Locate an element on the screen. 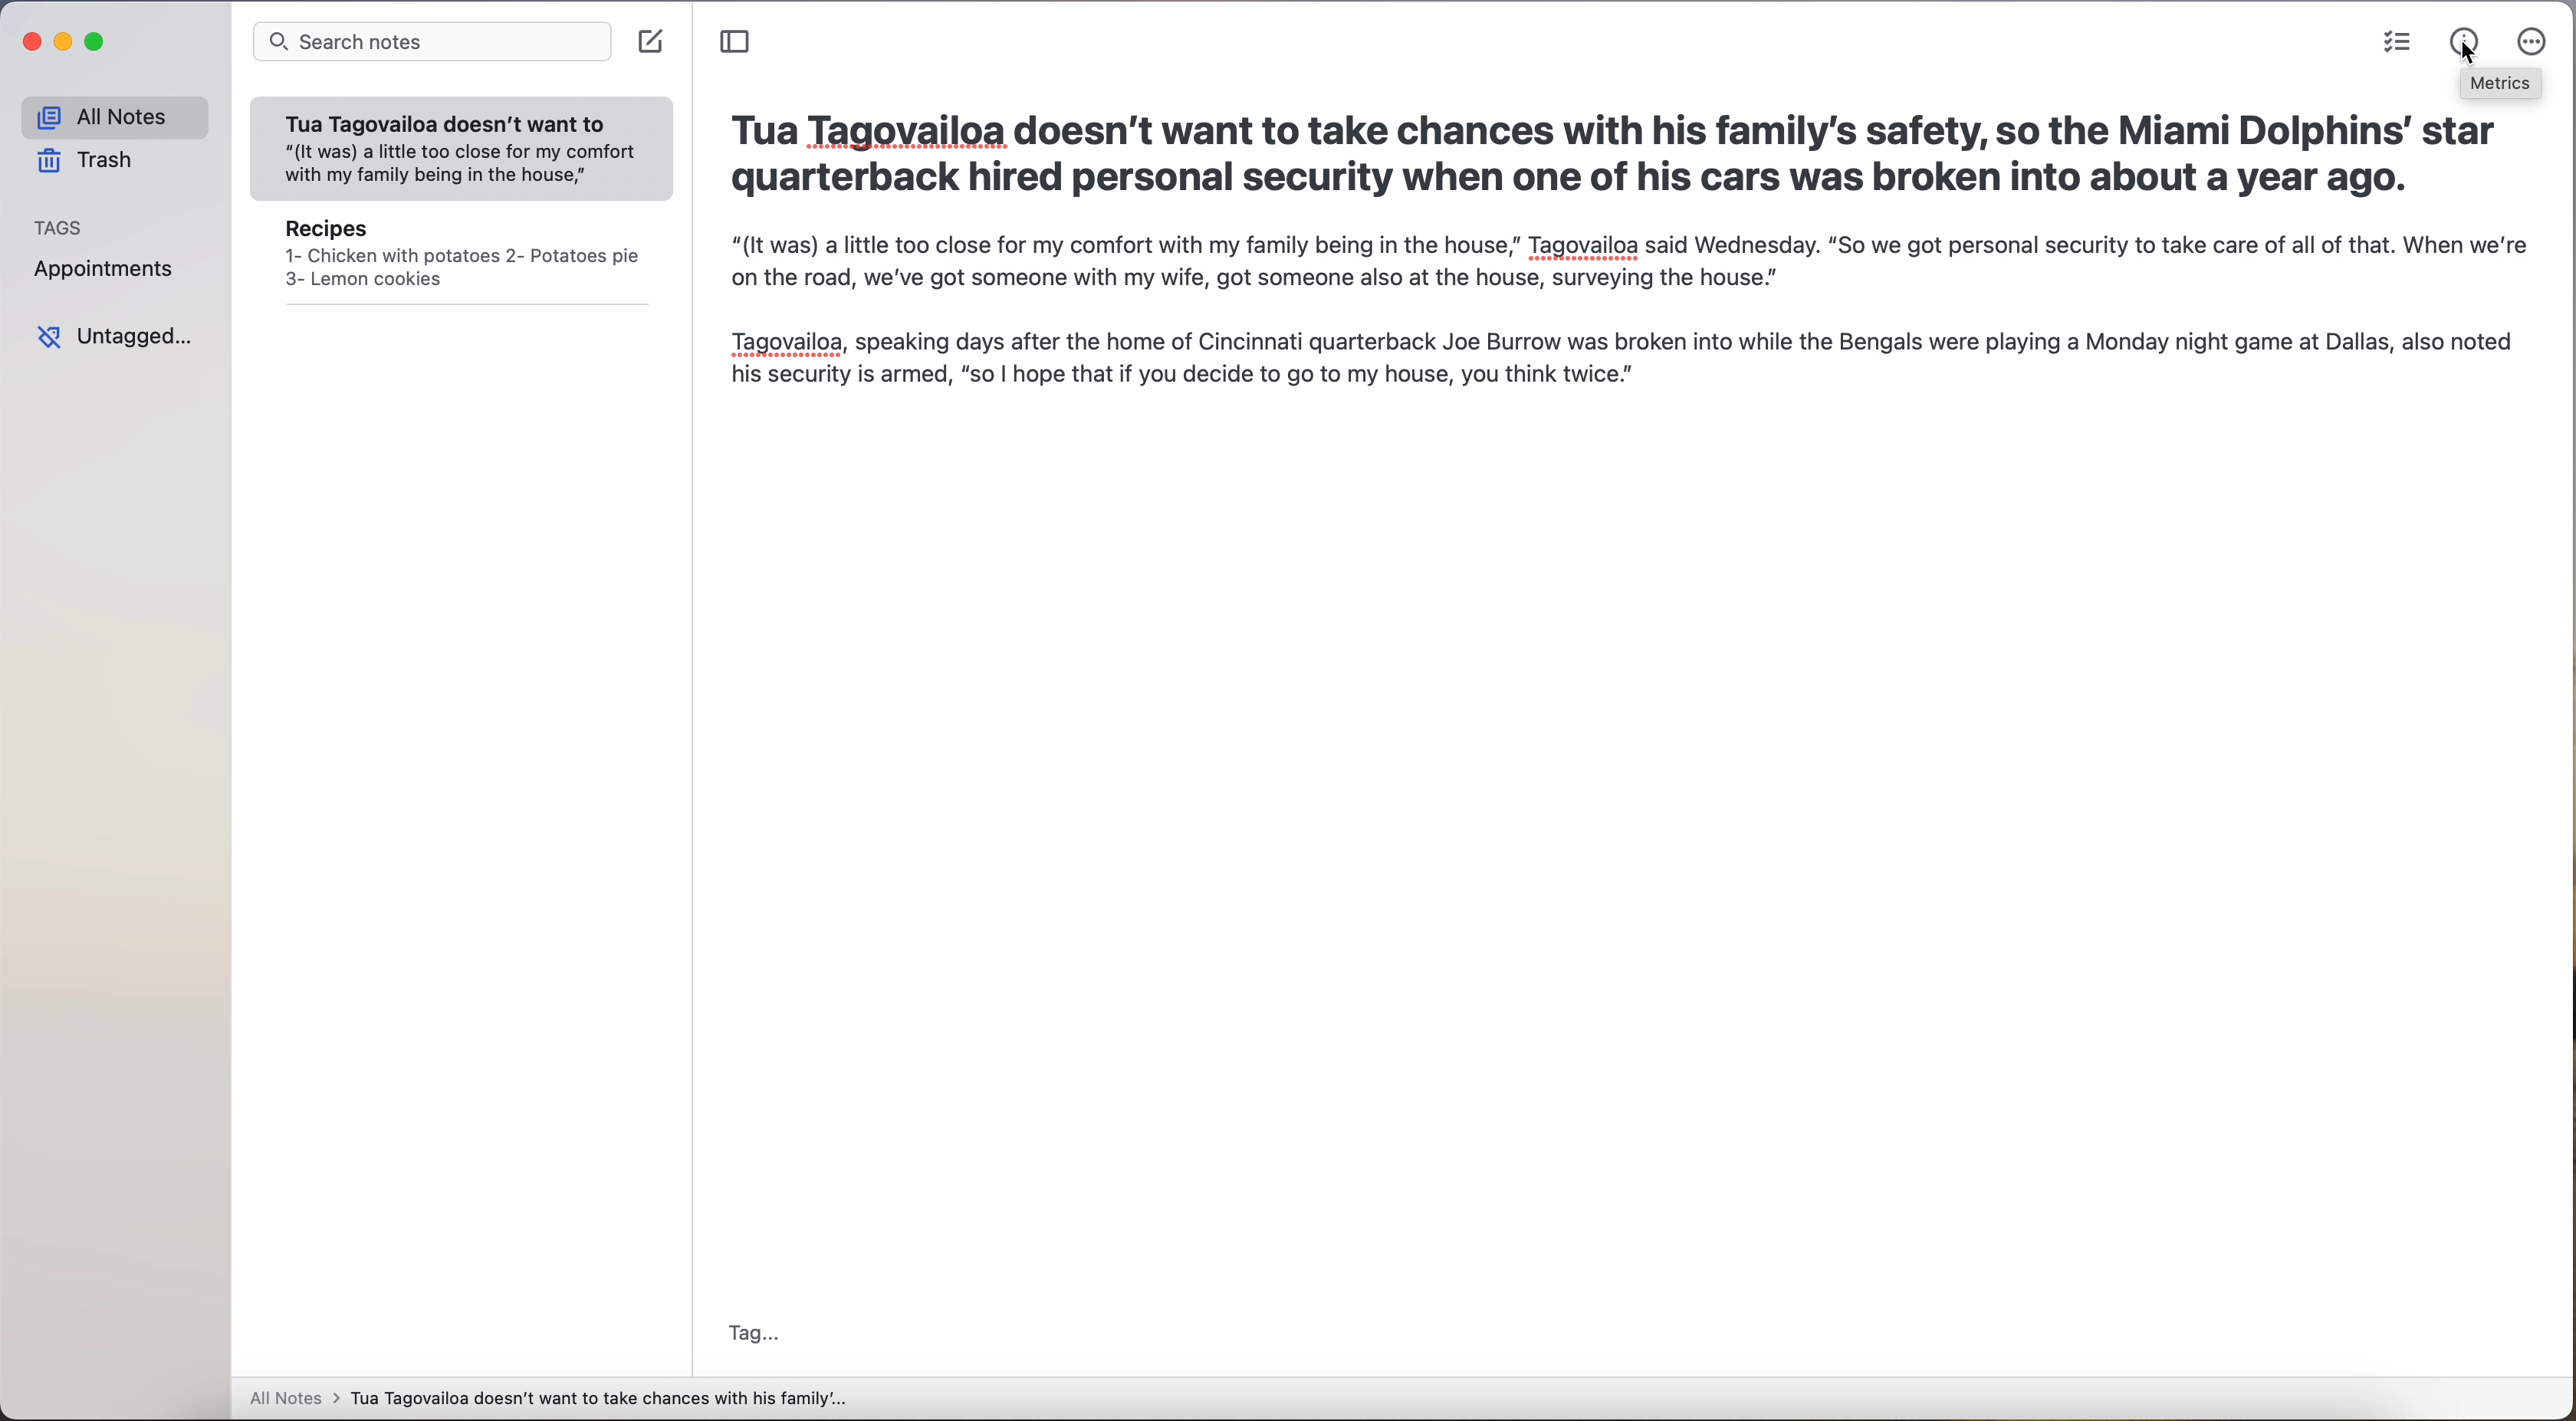 The image size is (2576, 1421). click on metrics is located at coordinates (2453, 35).